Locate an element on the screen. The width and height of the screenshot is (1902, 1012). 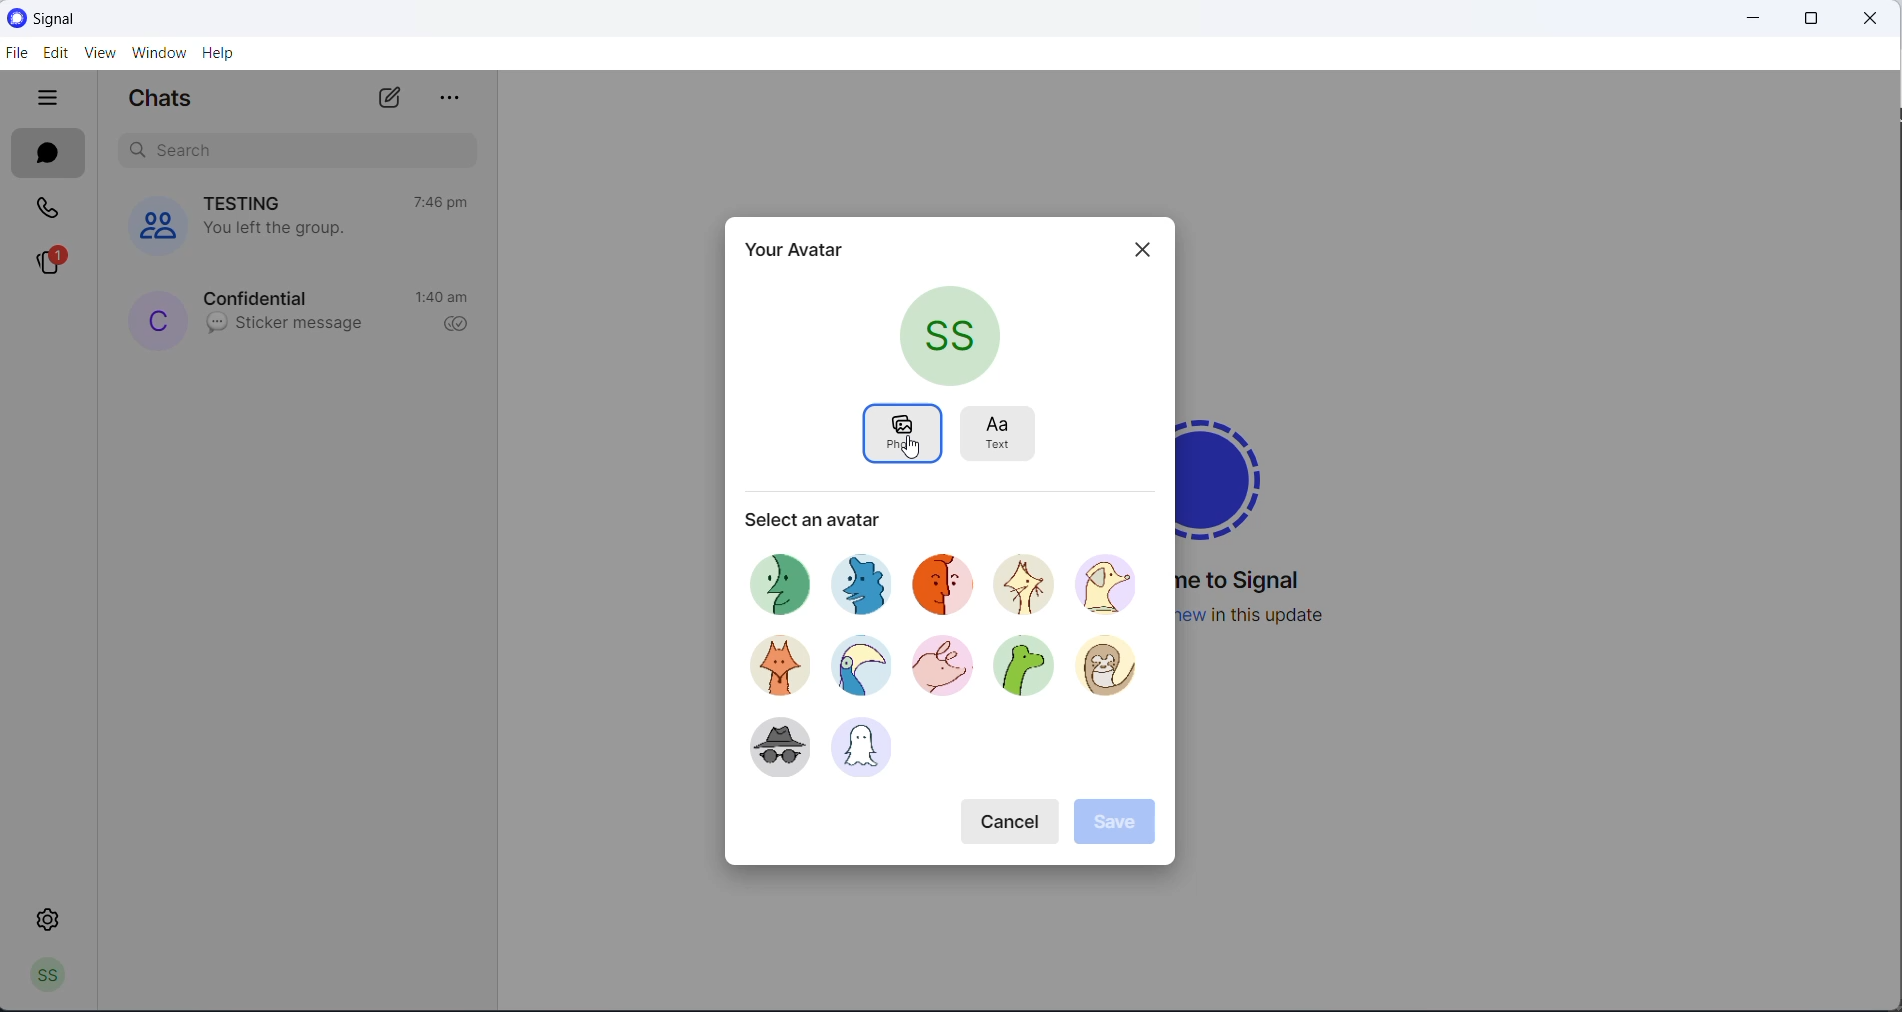
last message is located at coordinates (290, 324).